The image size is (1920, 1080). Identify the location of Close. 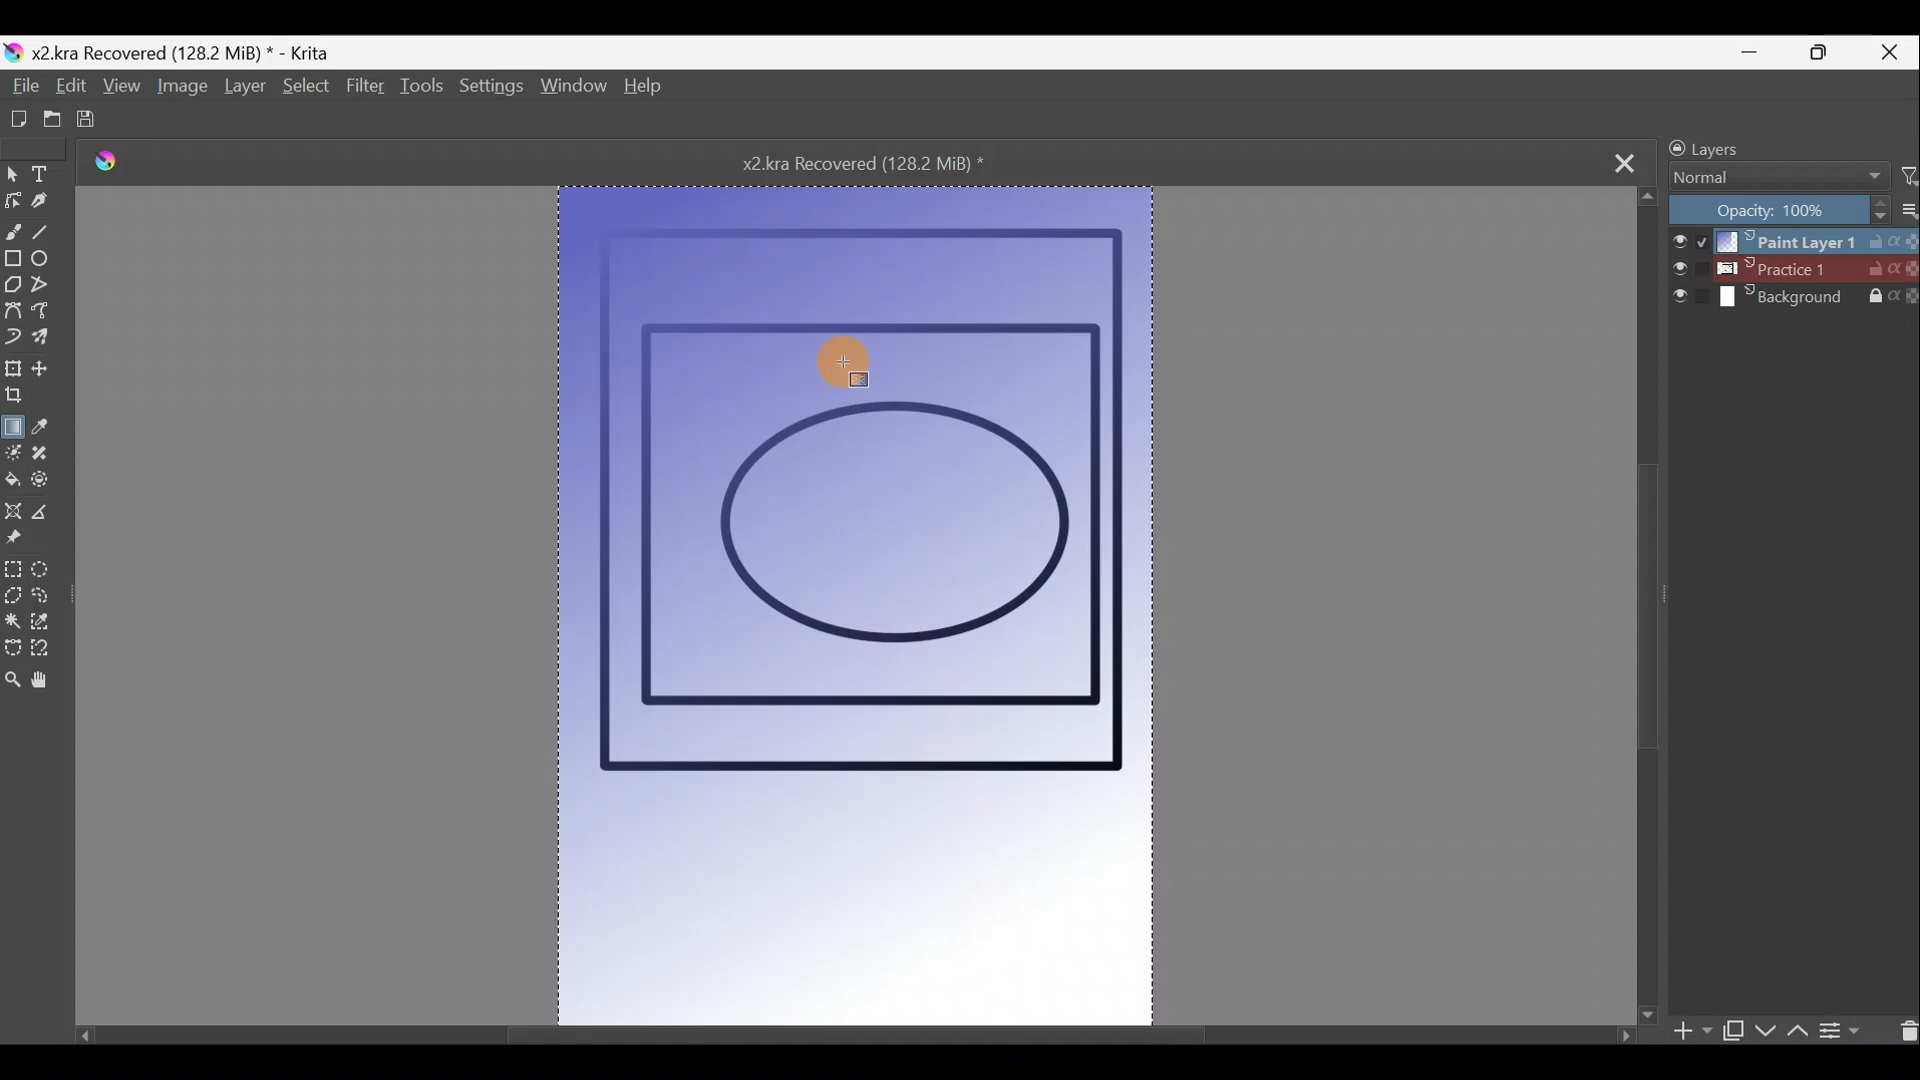
(1894, 51).